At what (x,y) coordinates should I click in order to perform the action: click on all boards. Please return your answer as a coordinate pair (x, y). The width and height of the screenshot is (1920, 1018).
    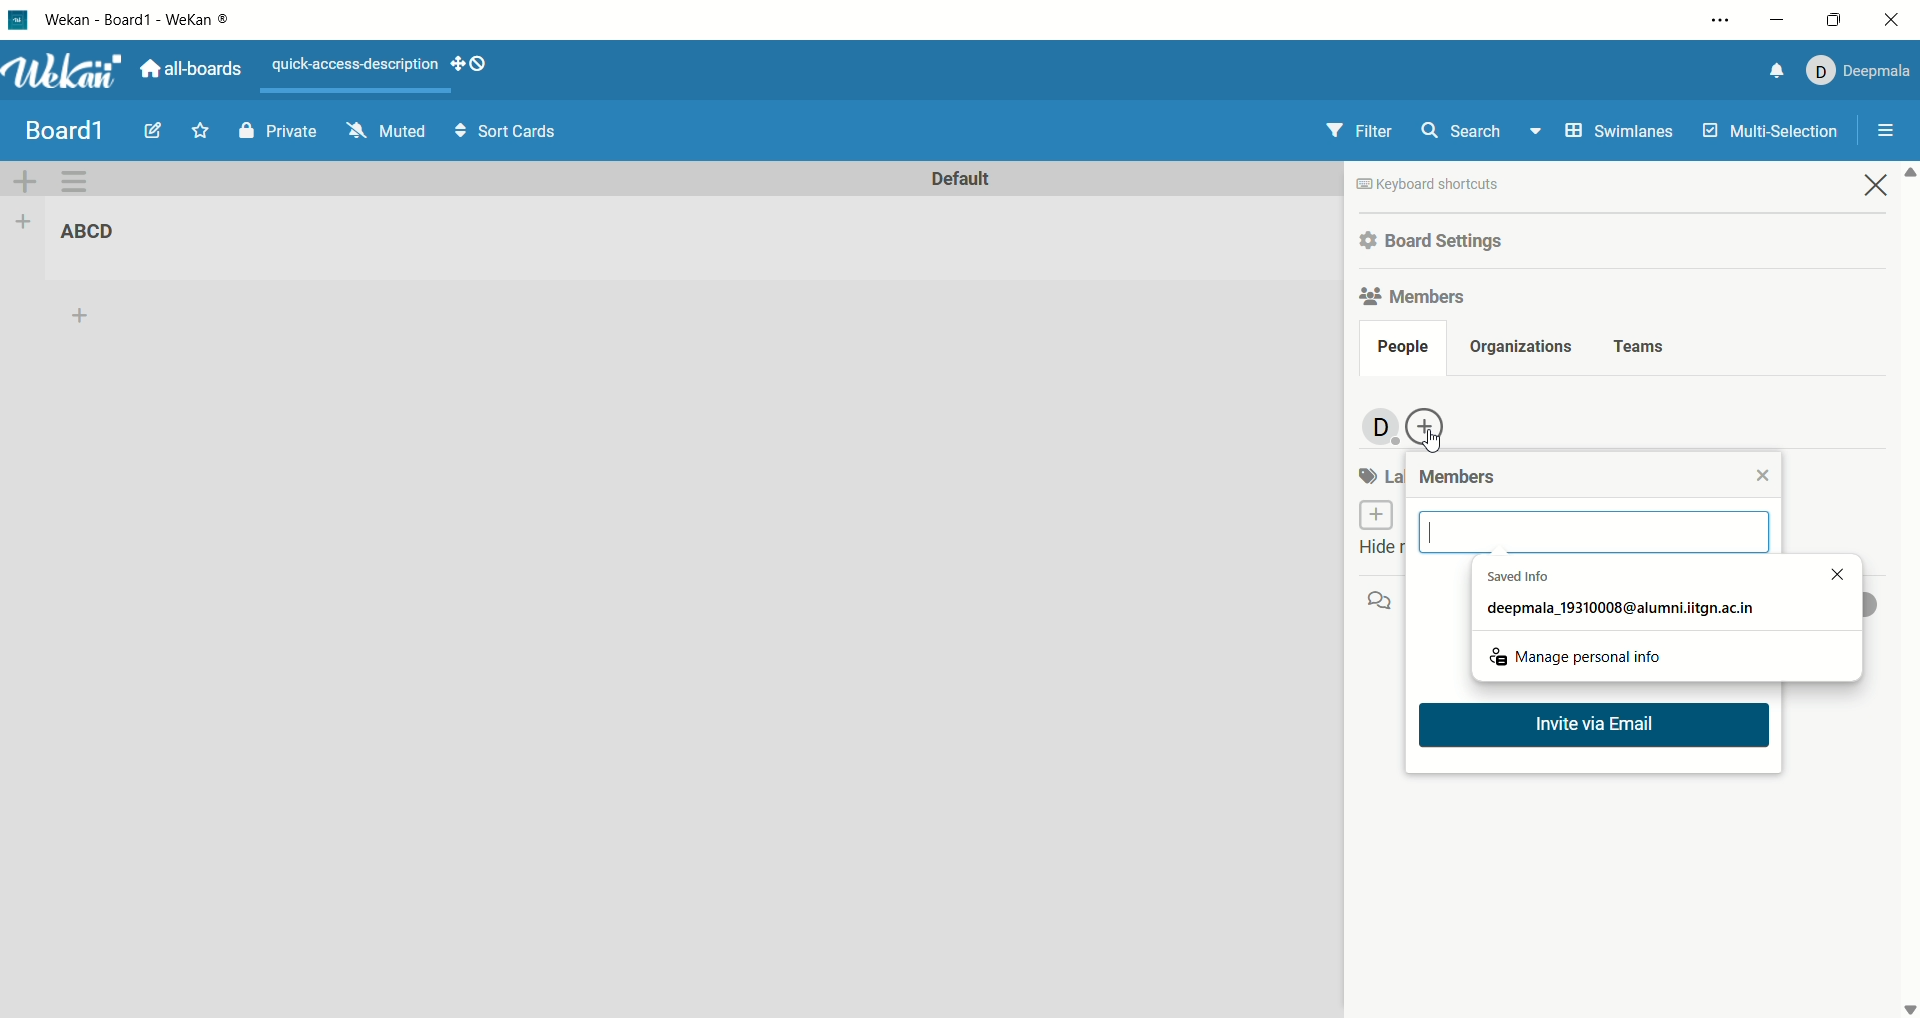
    Looking at the image, I should click on (190, 68).